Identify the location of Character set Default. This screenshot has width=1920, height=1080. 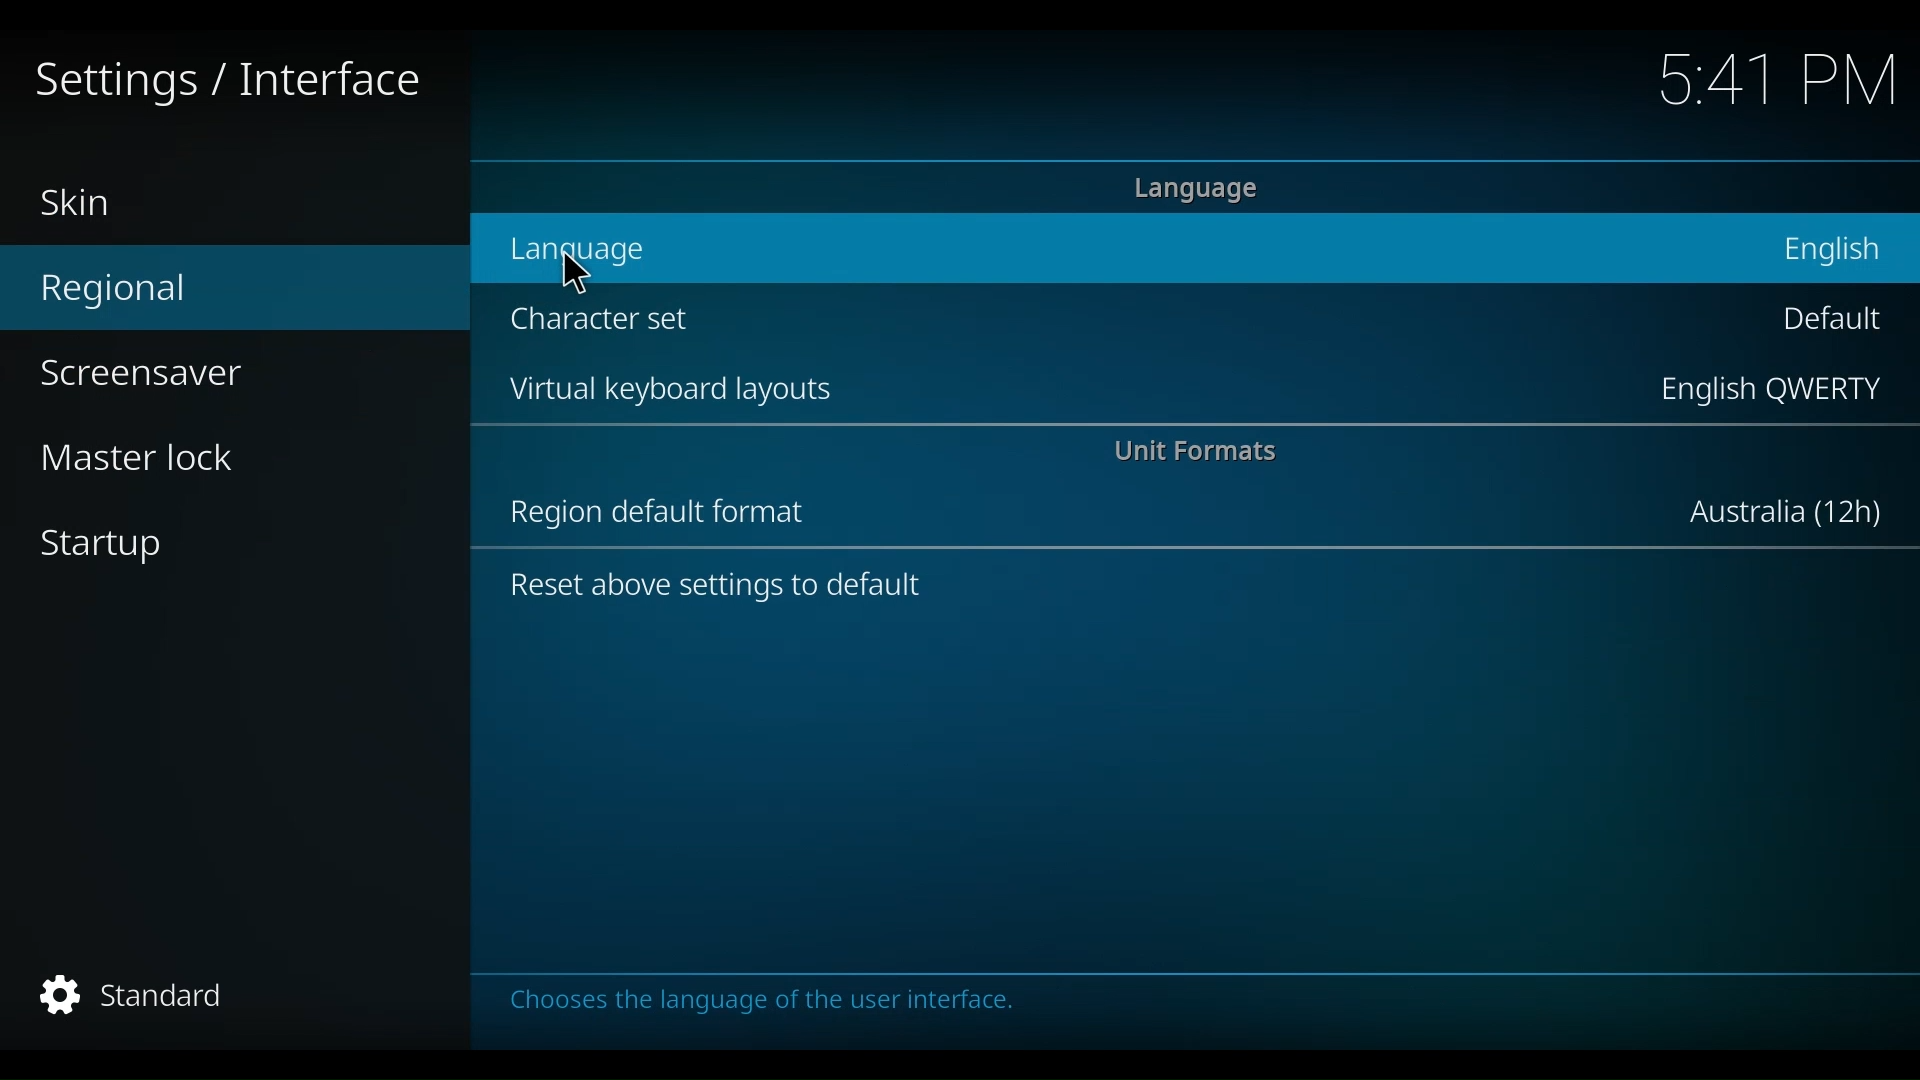
(1183, 330).